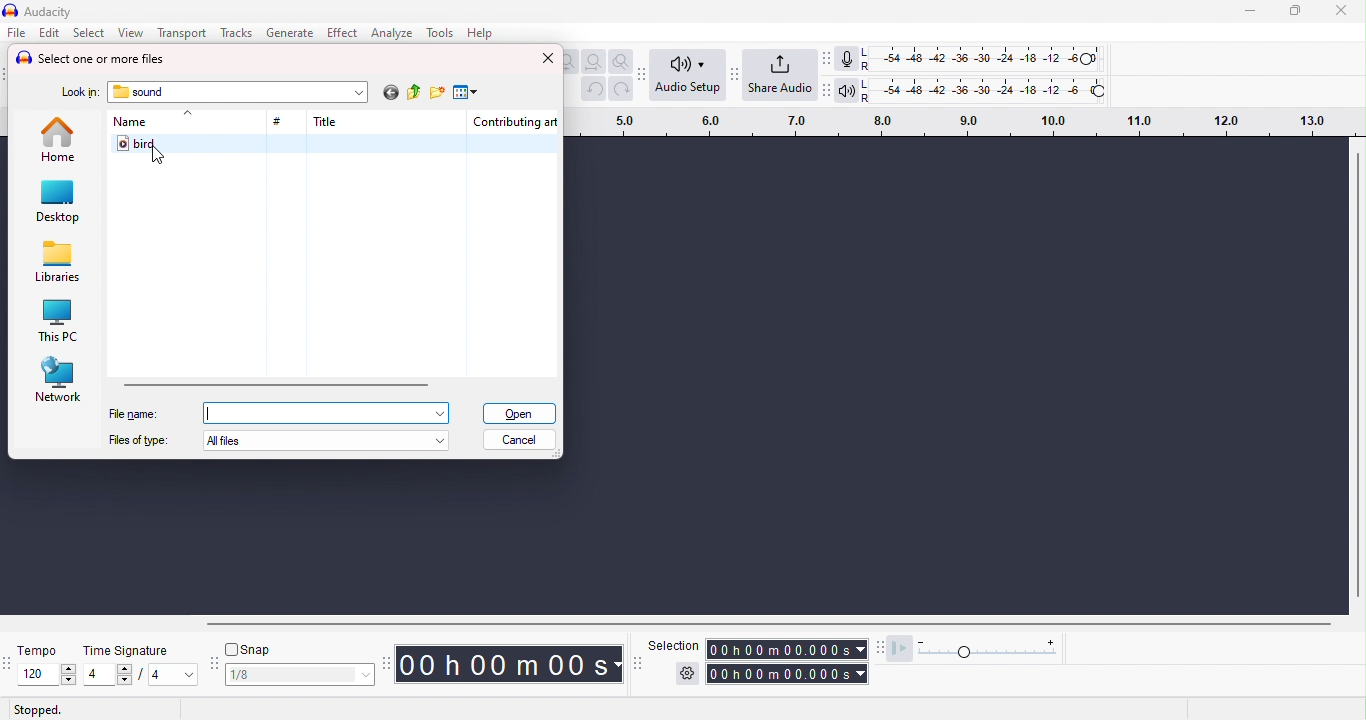 This screenshot has width=1366, height=720. I want to click on desktop, so click(59, 202).